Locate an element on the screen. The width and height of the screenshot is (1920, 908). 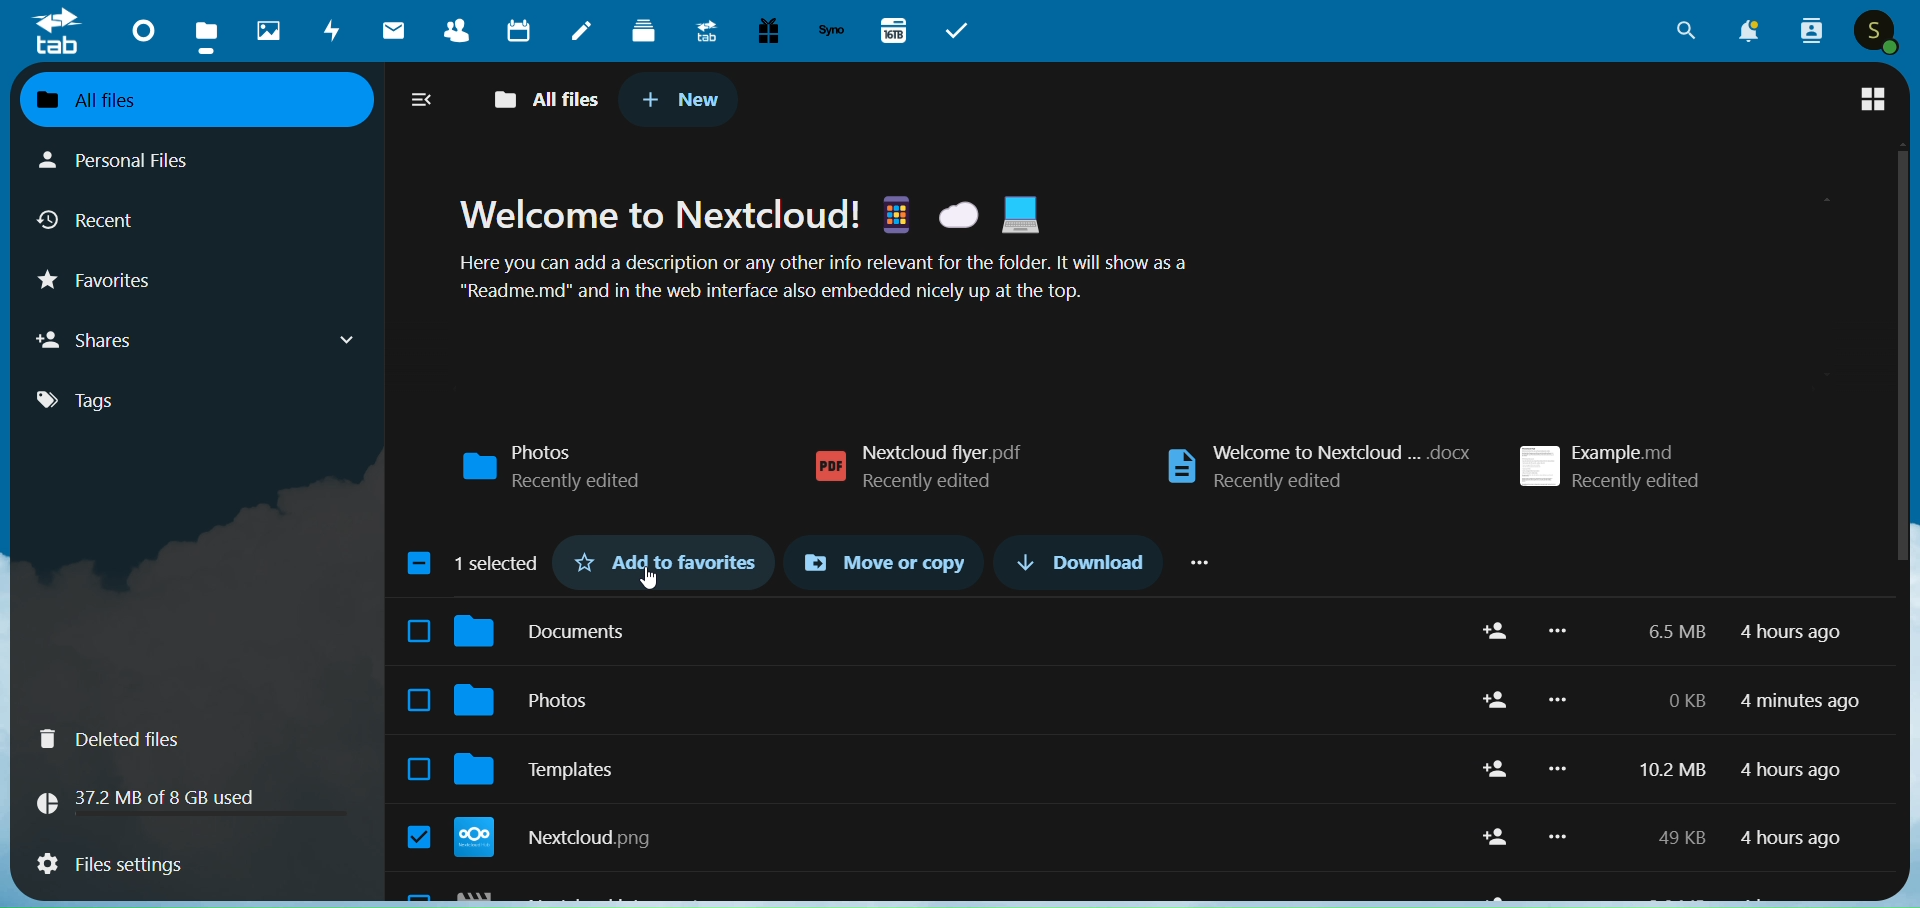
upgrade is located at coordinates (701, 32).